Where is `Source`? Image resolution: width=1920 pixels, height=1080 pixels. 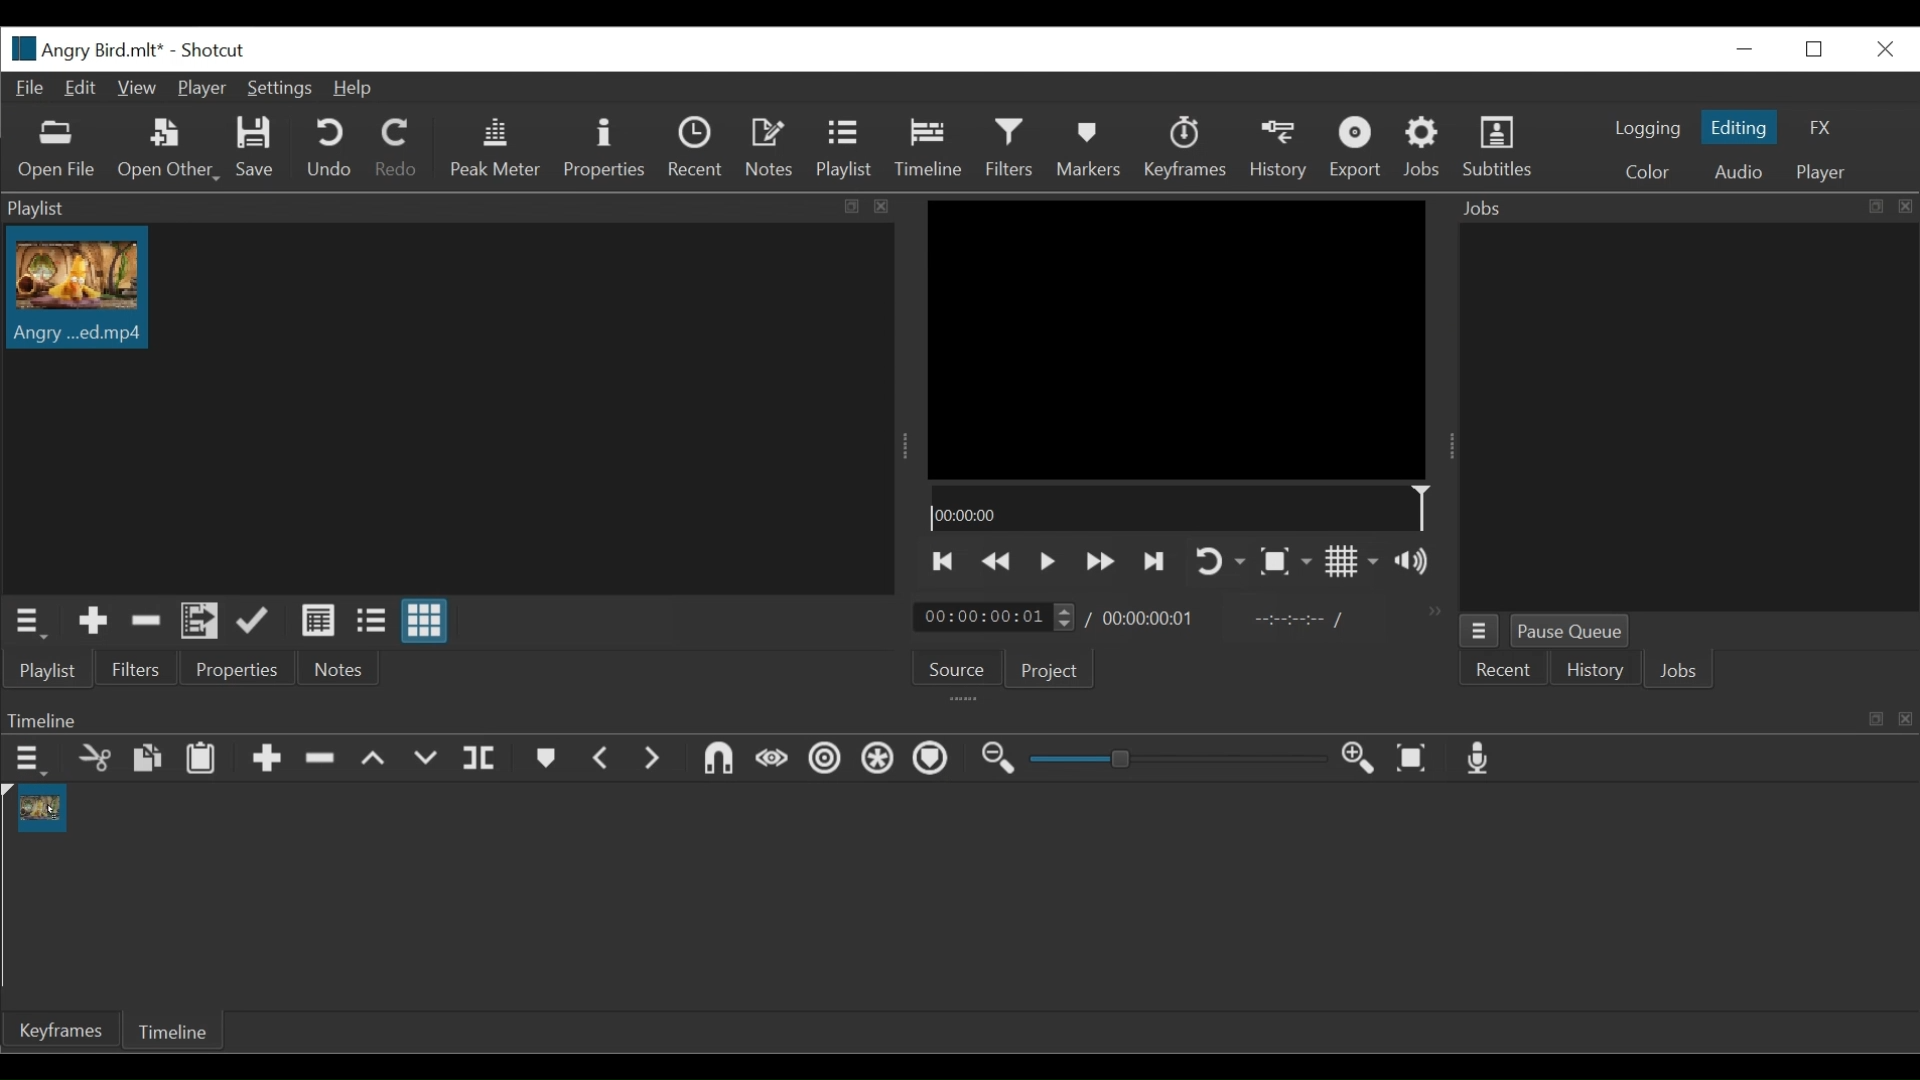 Source is located at coordinates (958, 670).